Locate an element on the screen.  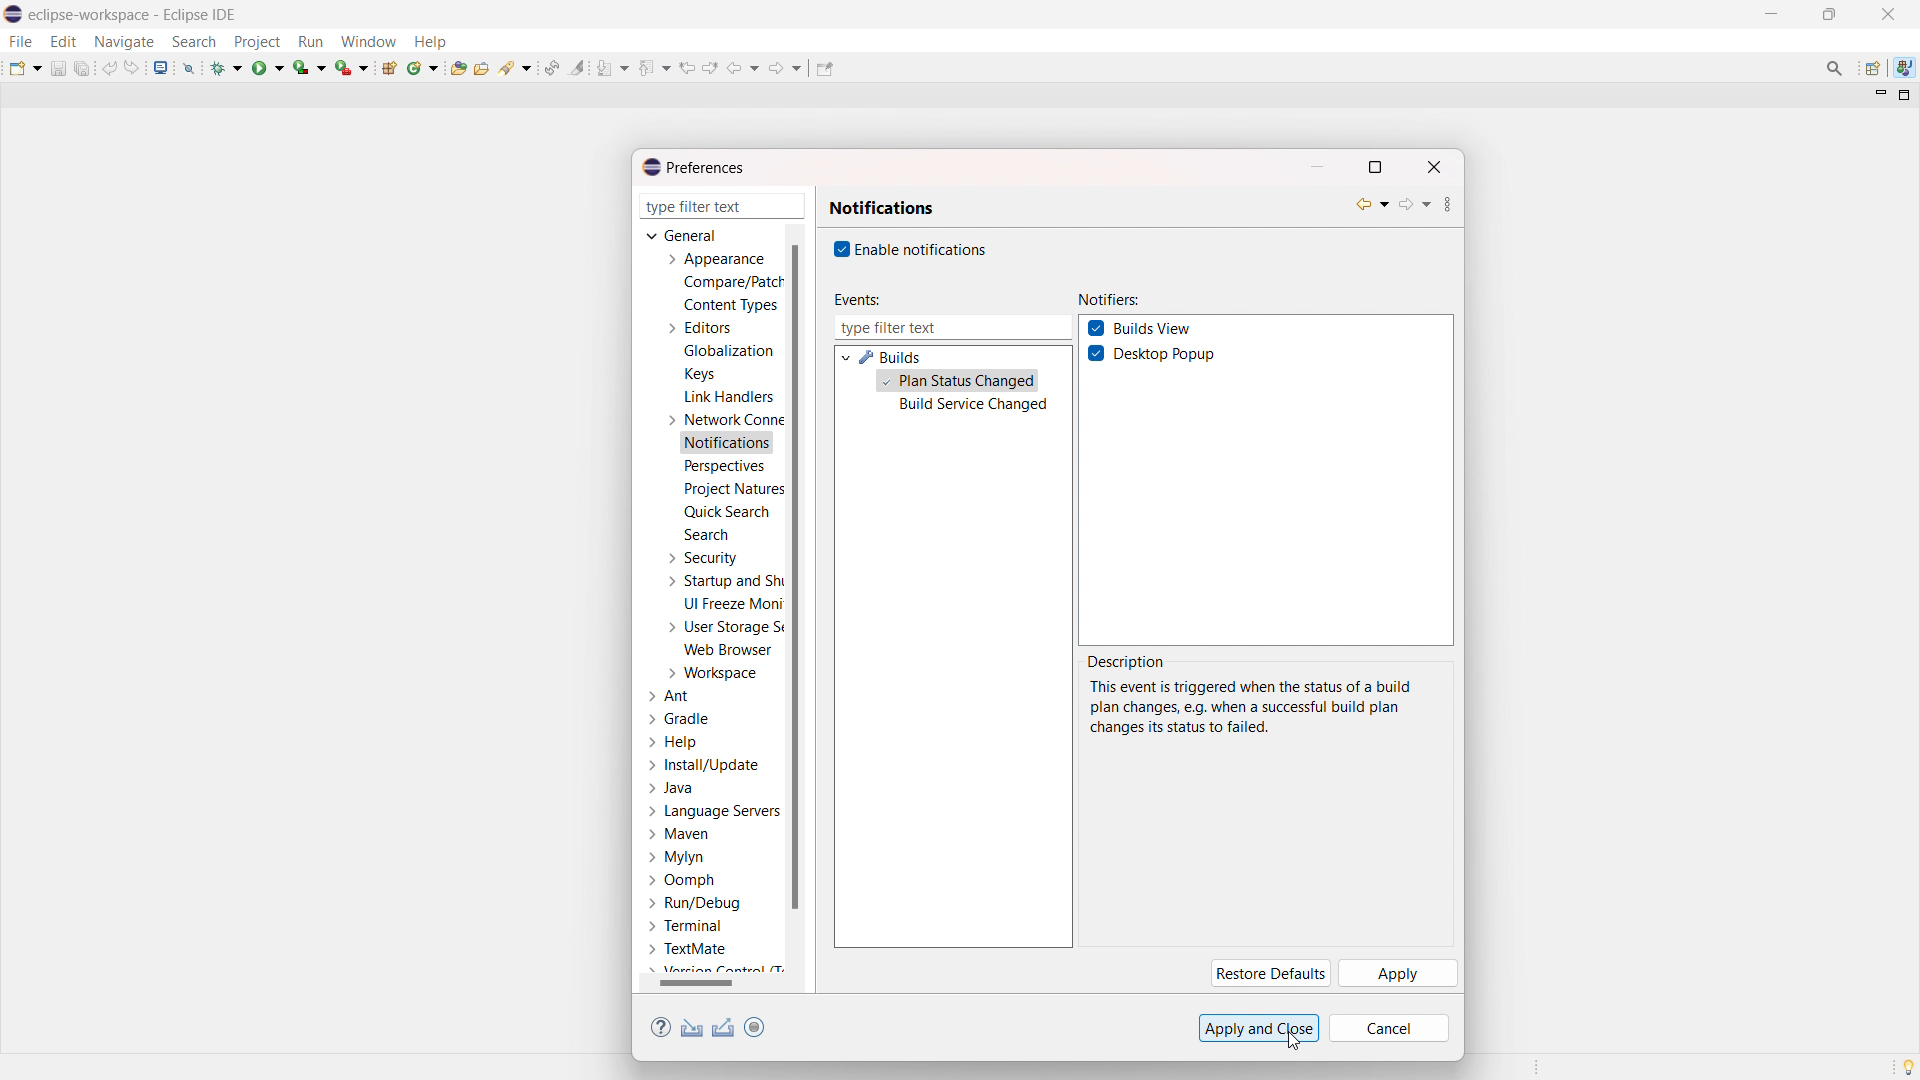
redo is located at coordinates (132, 67).